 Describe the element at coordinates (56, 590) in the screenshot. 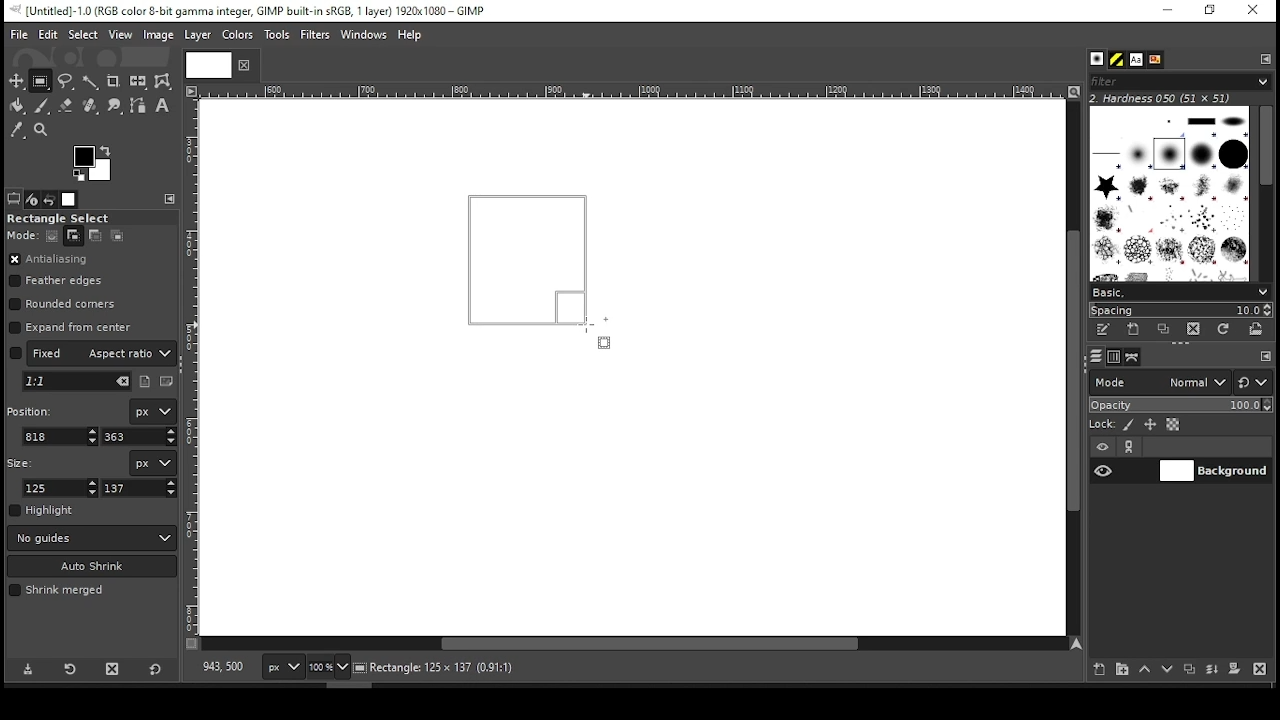

I see `shrink merged` at that location.